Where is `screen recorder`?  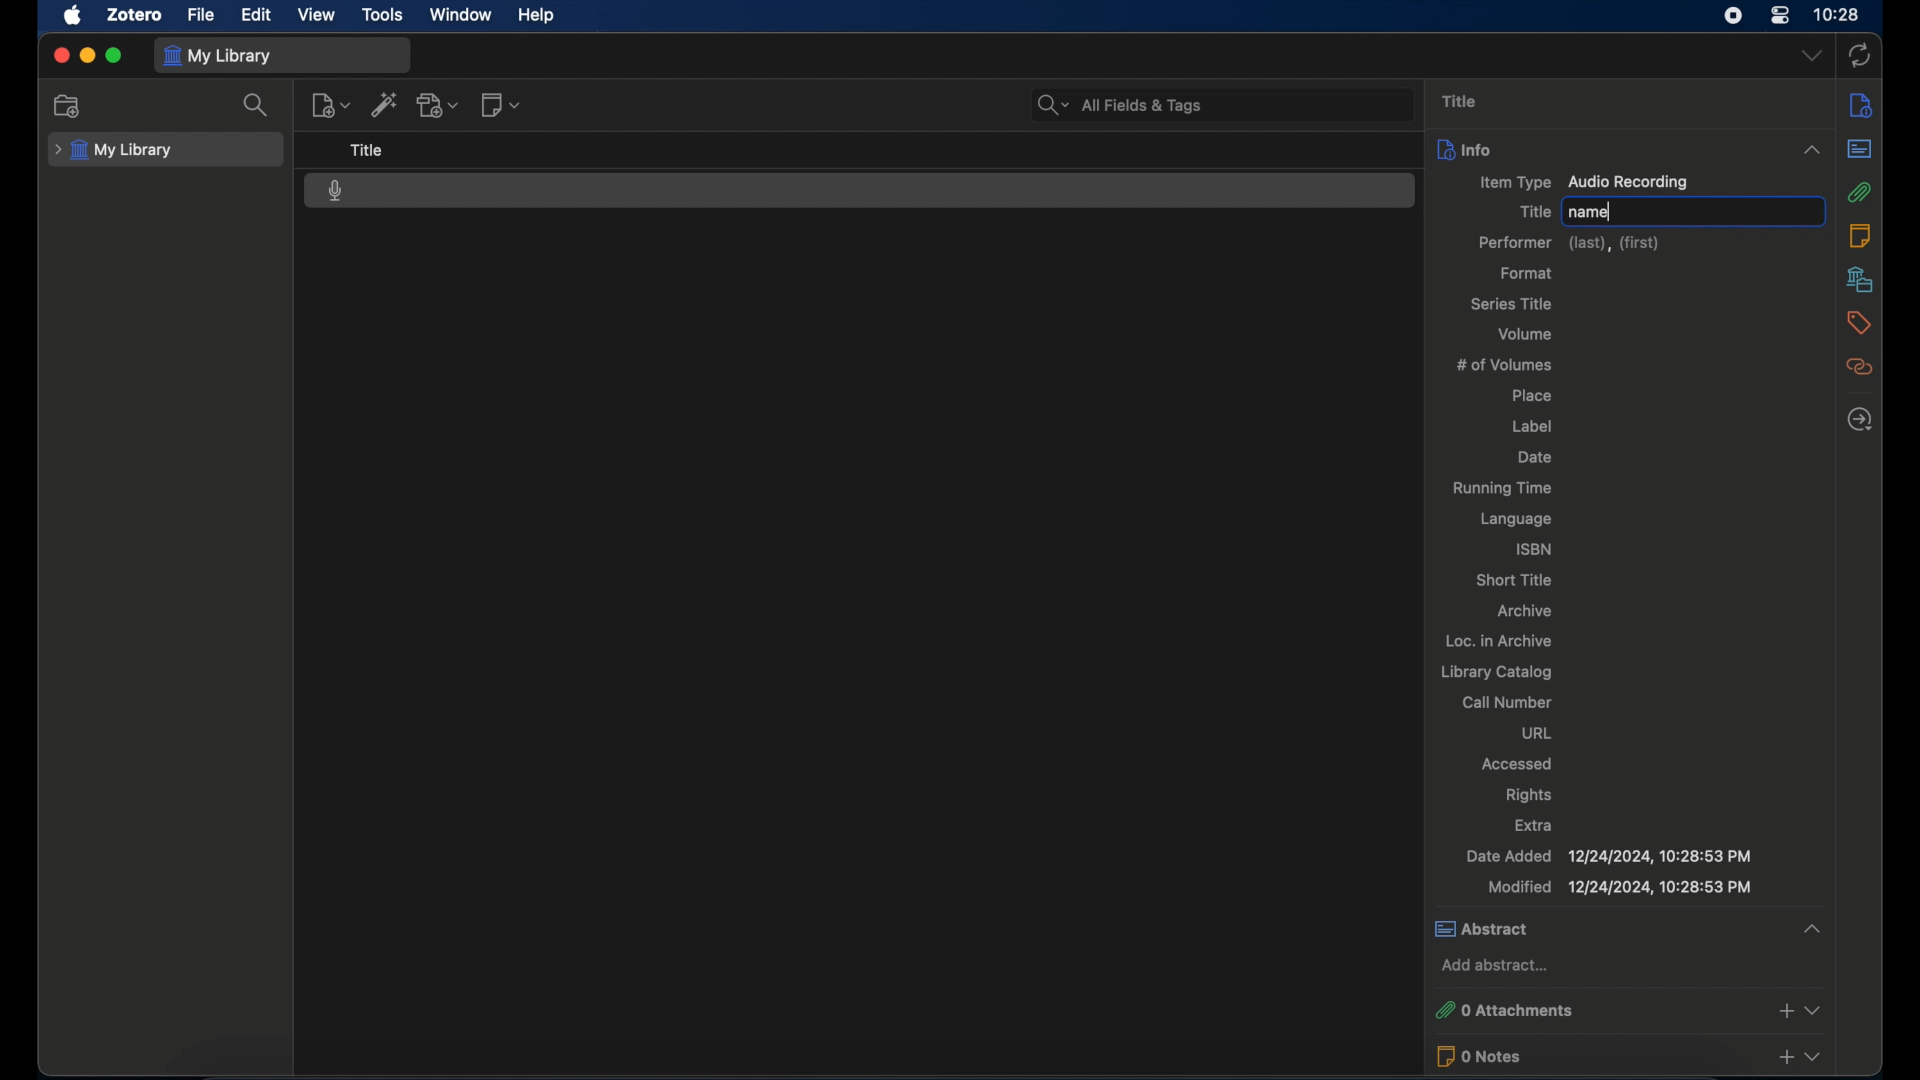
screen recorder is located at coordinates (1733, 15).